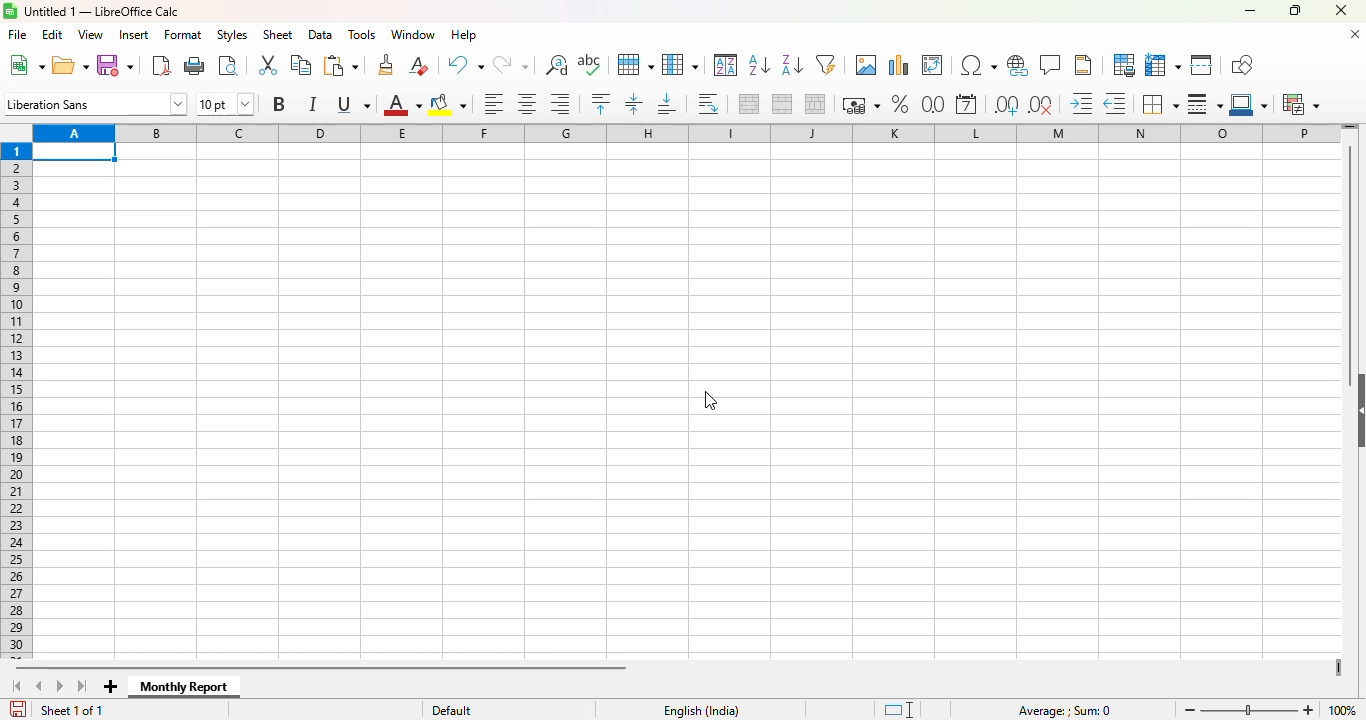  Describe the element at coordinates (1240, 64) in the screenshot. I see `show draw functions` at that location.